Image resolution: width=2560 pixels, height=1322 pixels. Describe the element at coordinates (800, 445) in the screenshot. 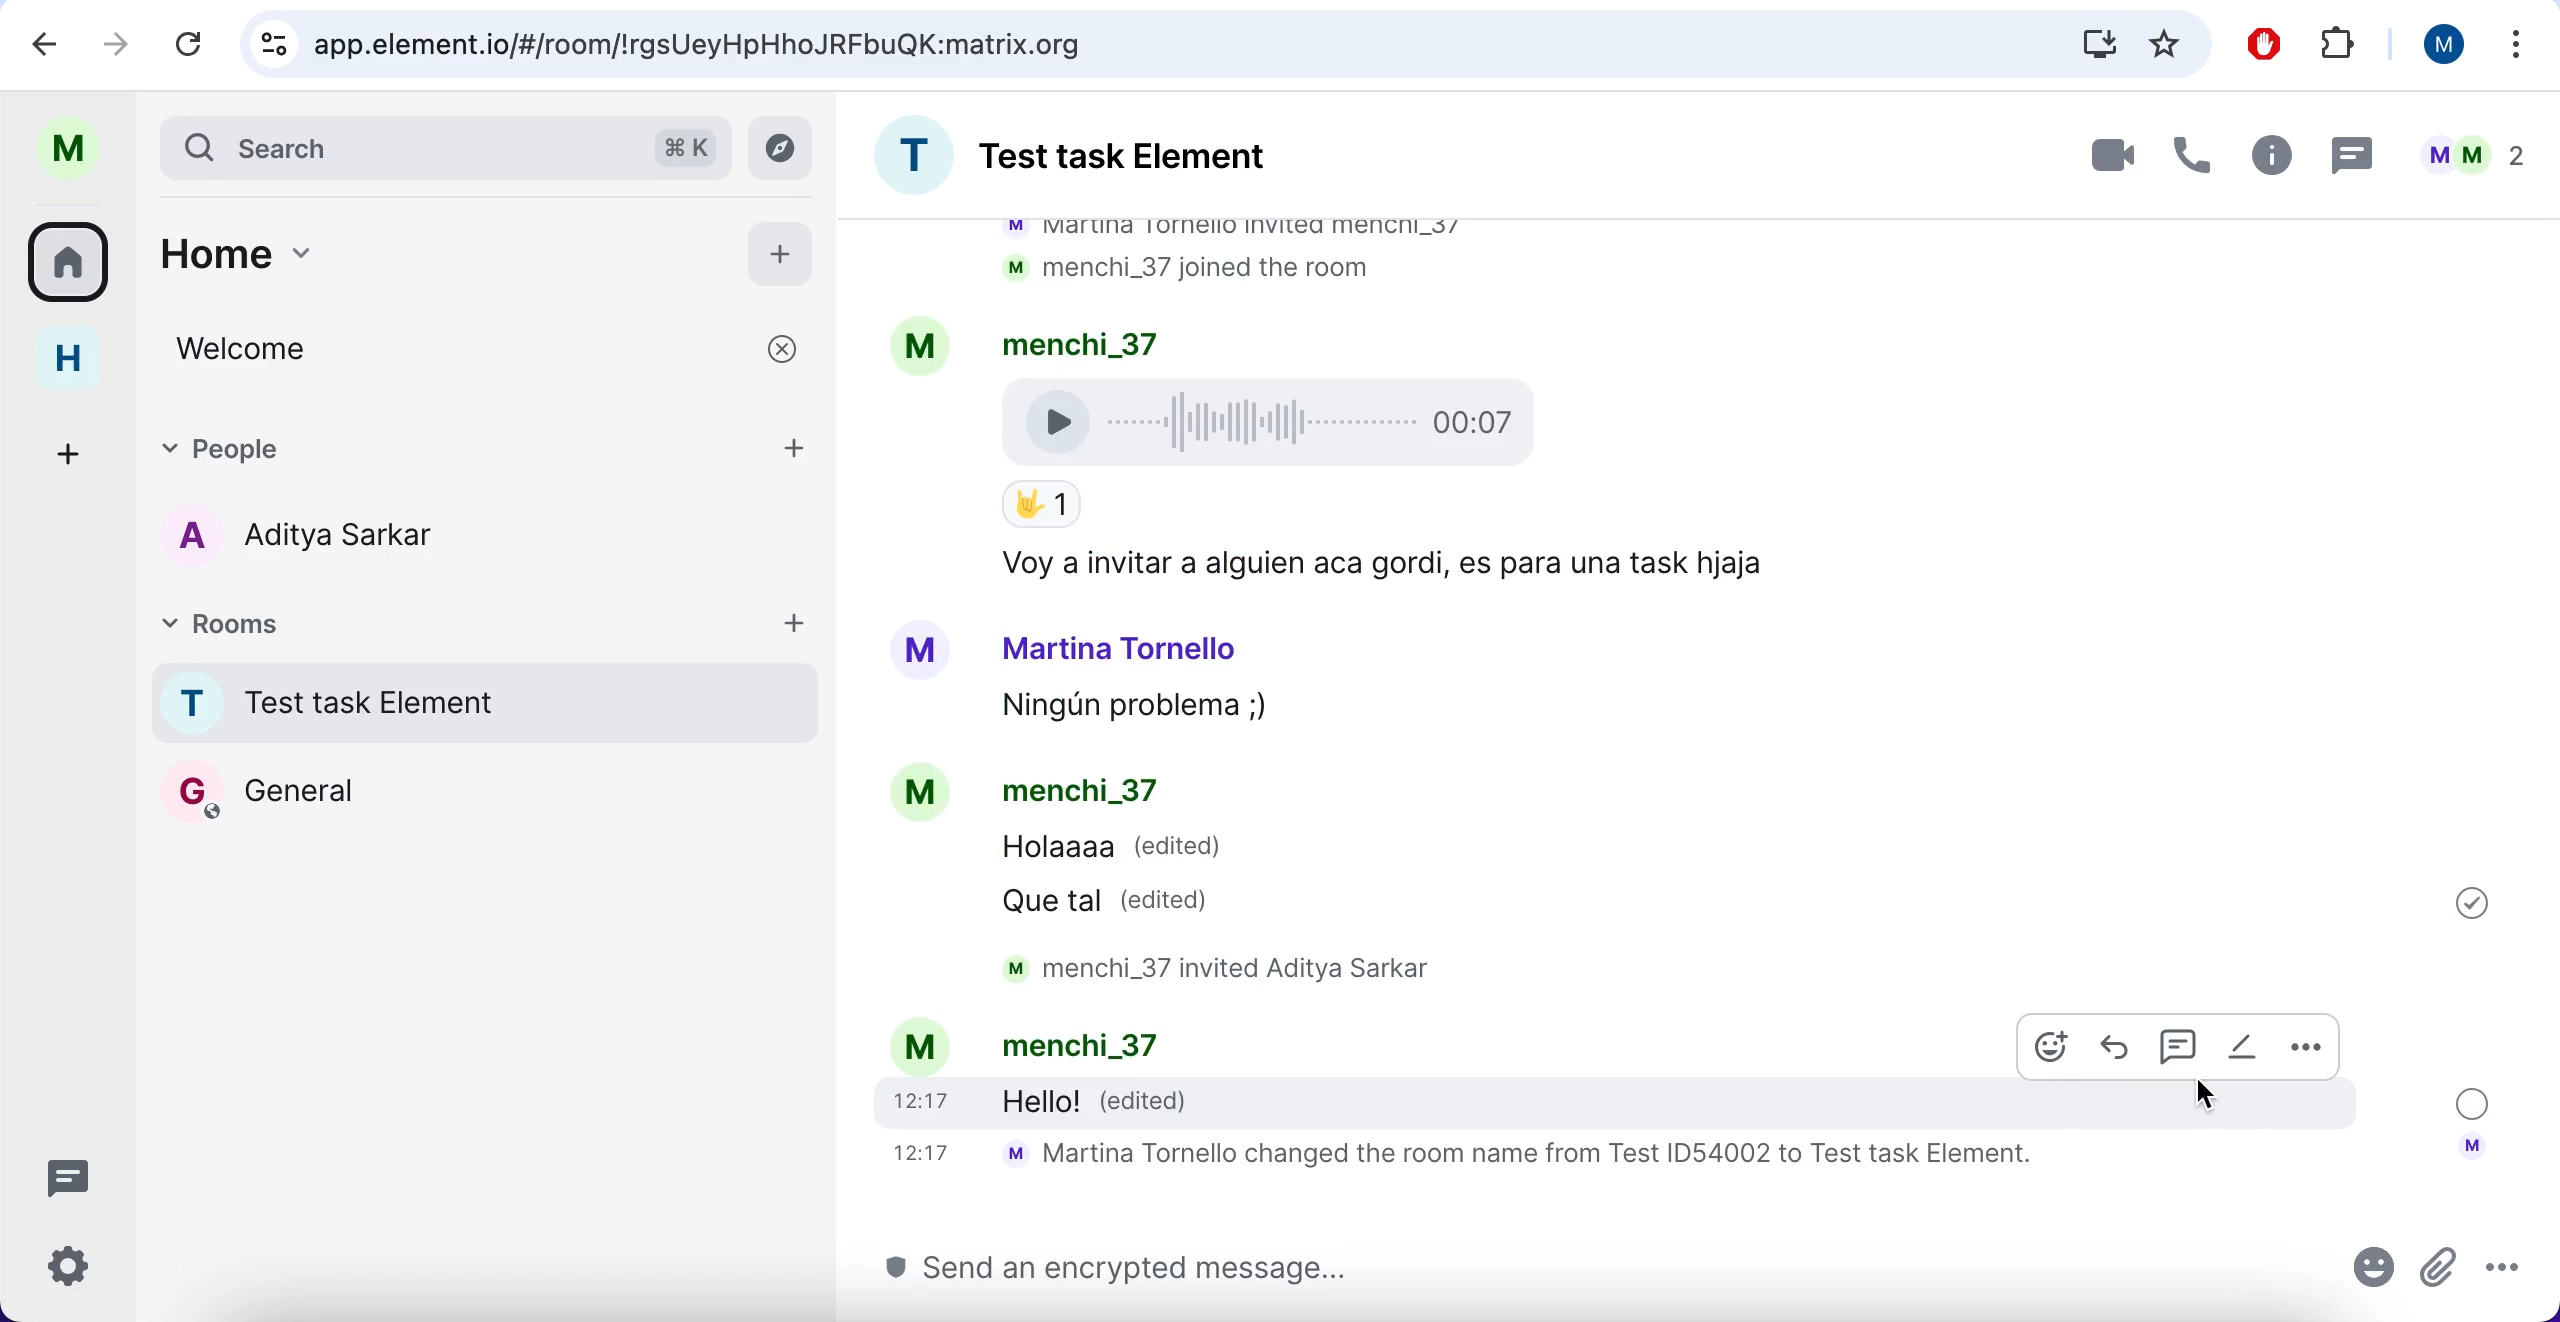

I see `add` at that location.